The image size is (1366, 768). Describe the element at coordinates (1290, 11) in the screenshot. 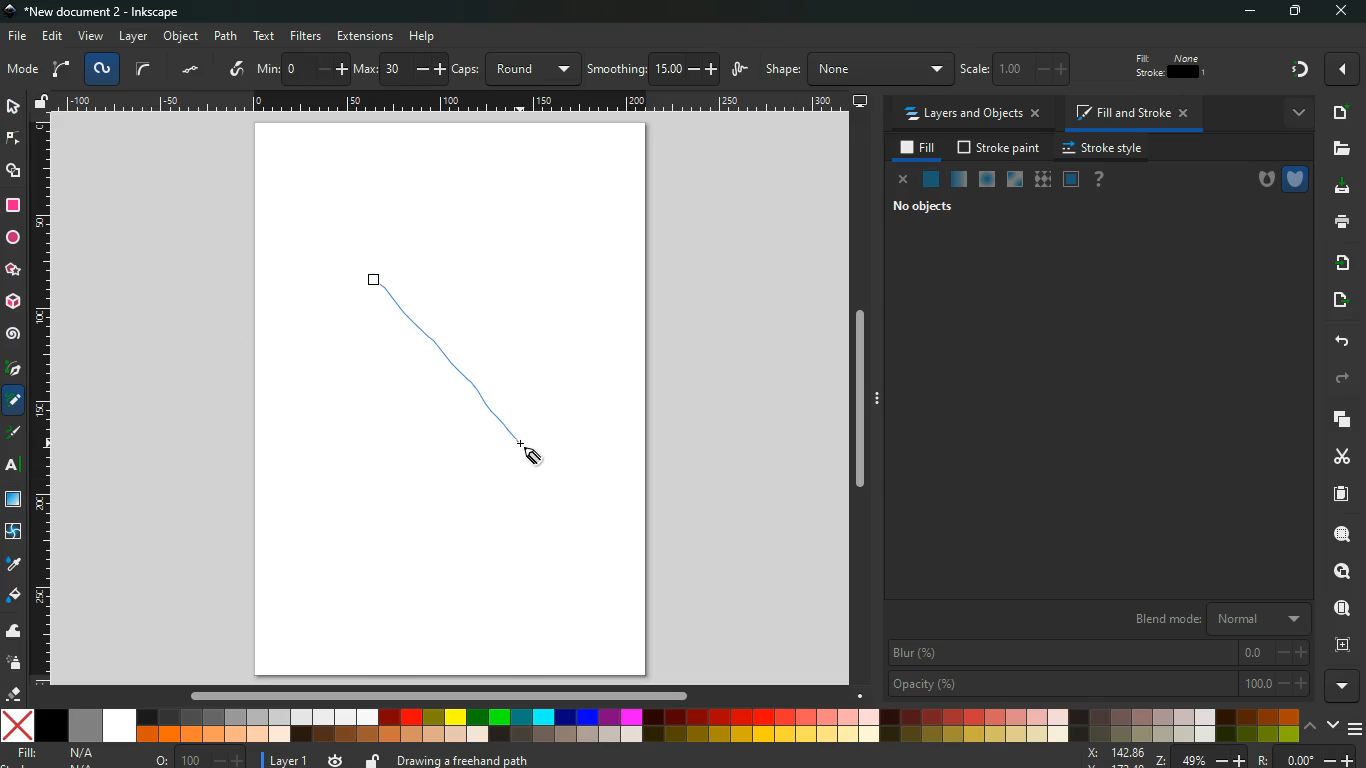

I see `maximize` at that location.